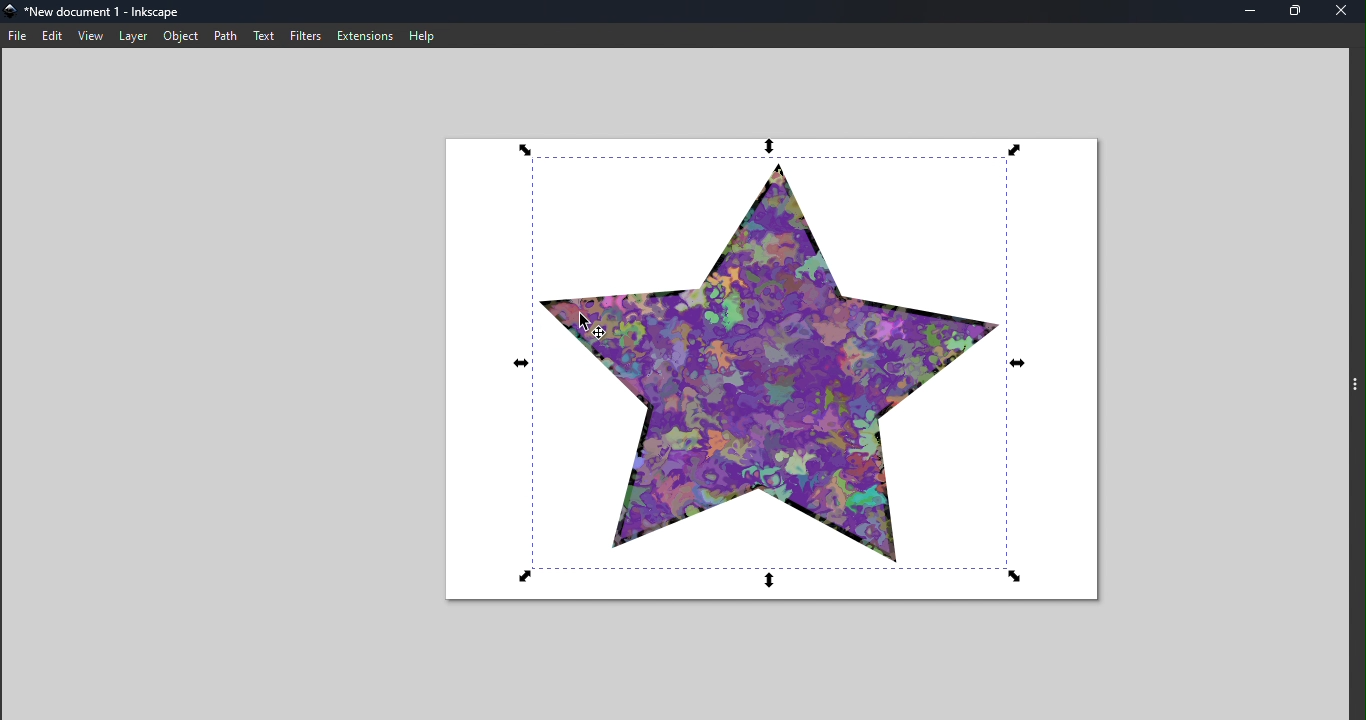  I want to click on Extensions, so click(362, 34).